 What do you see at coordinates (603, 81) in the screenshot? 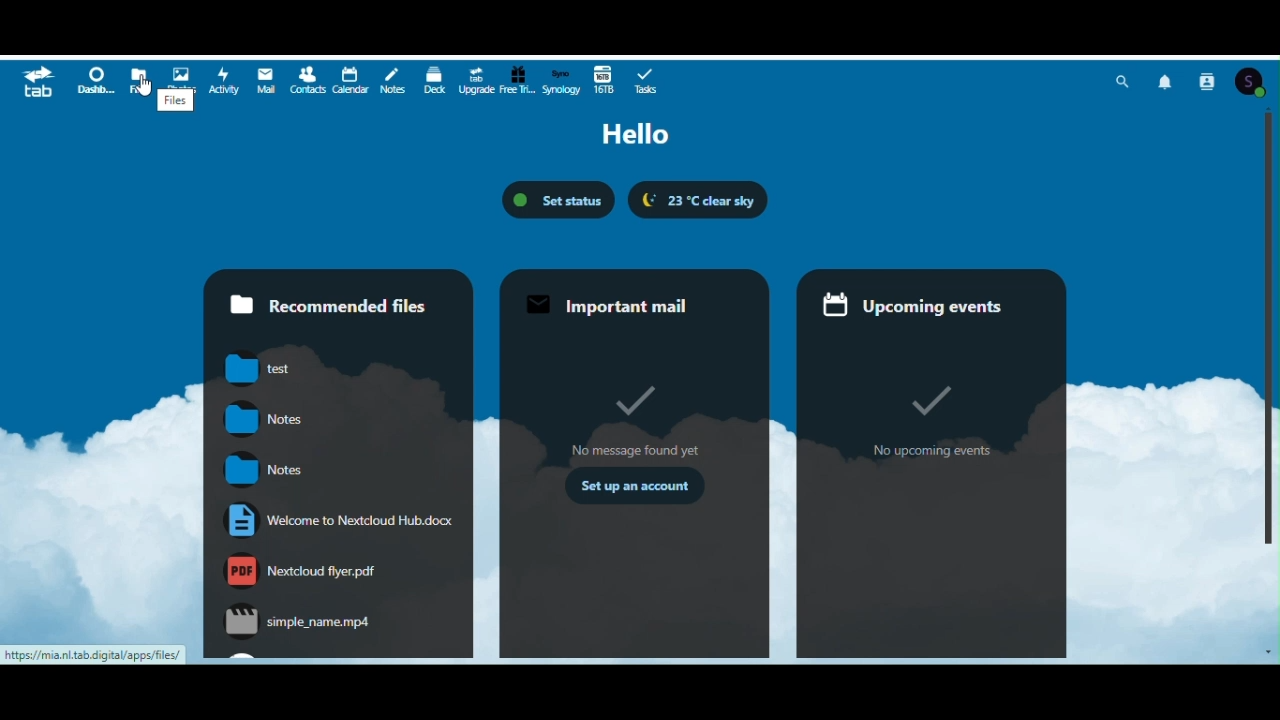
I see `16 terabytes` at bounding box center [603, 81].